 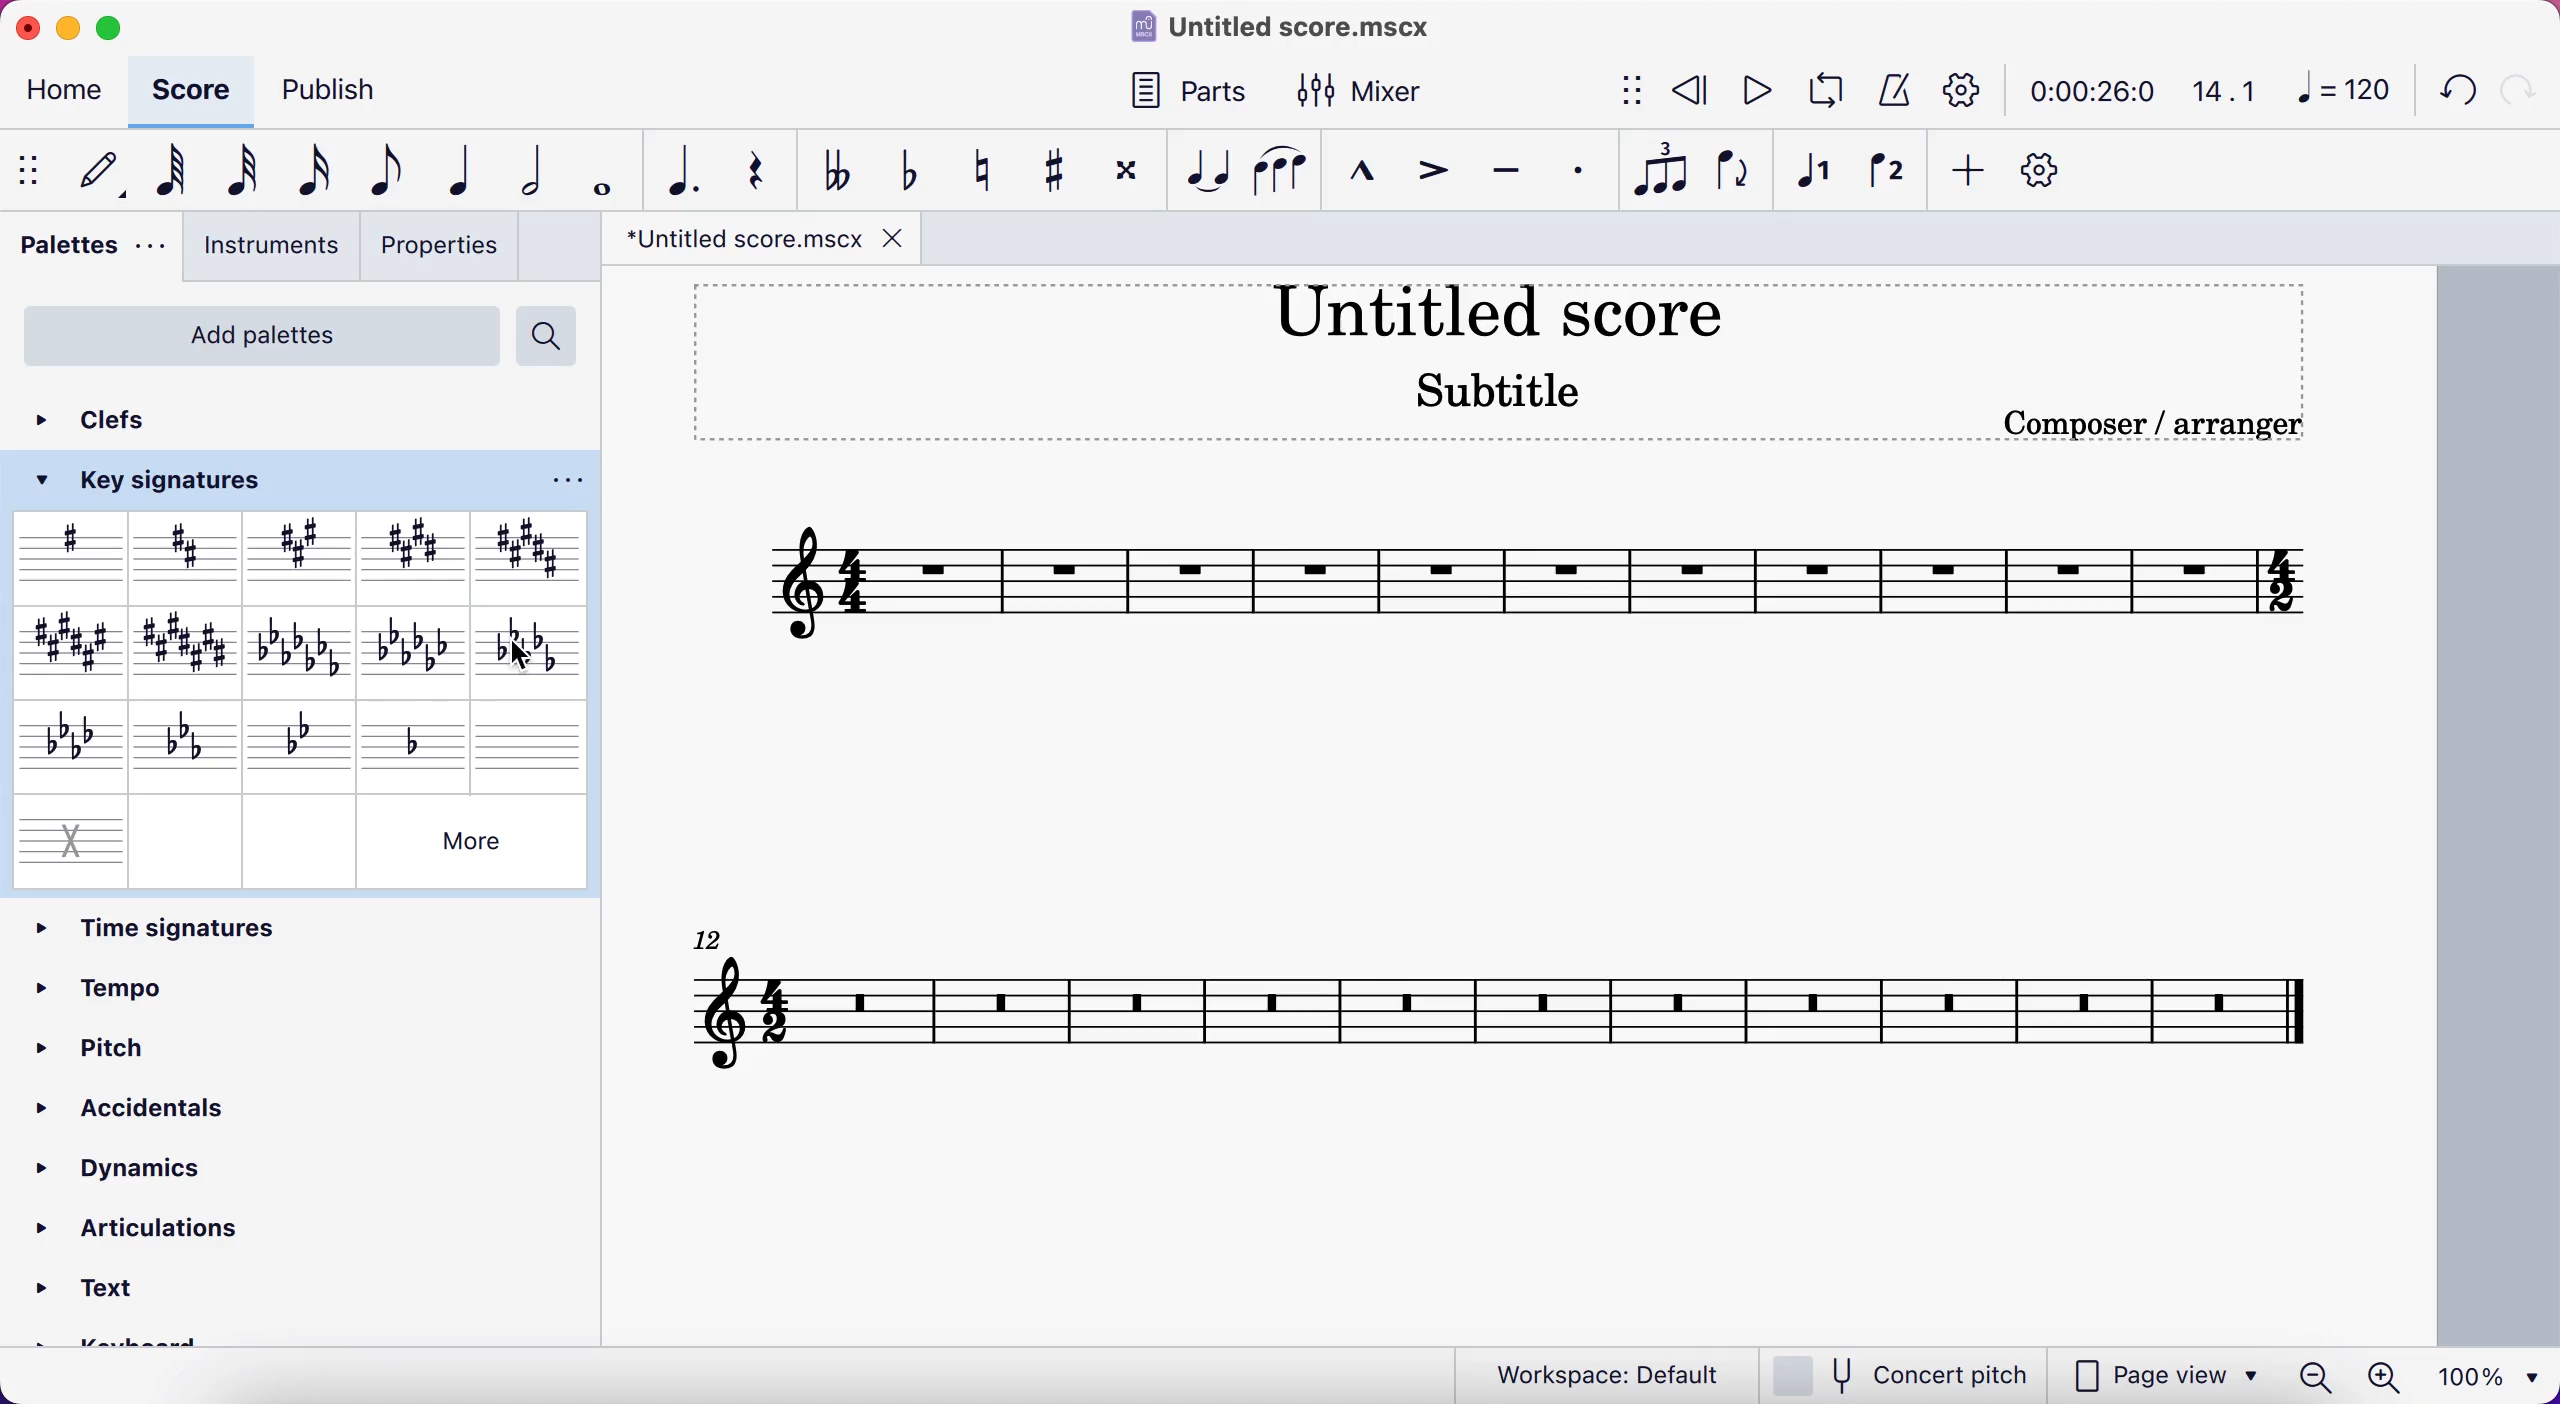 What do you see at coordinates (2493, 1376) in the screenshot?
I see `100%` at bounding box center [2493, 1376].